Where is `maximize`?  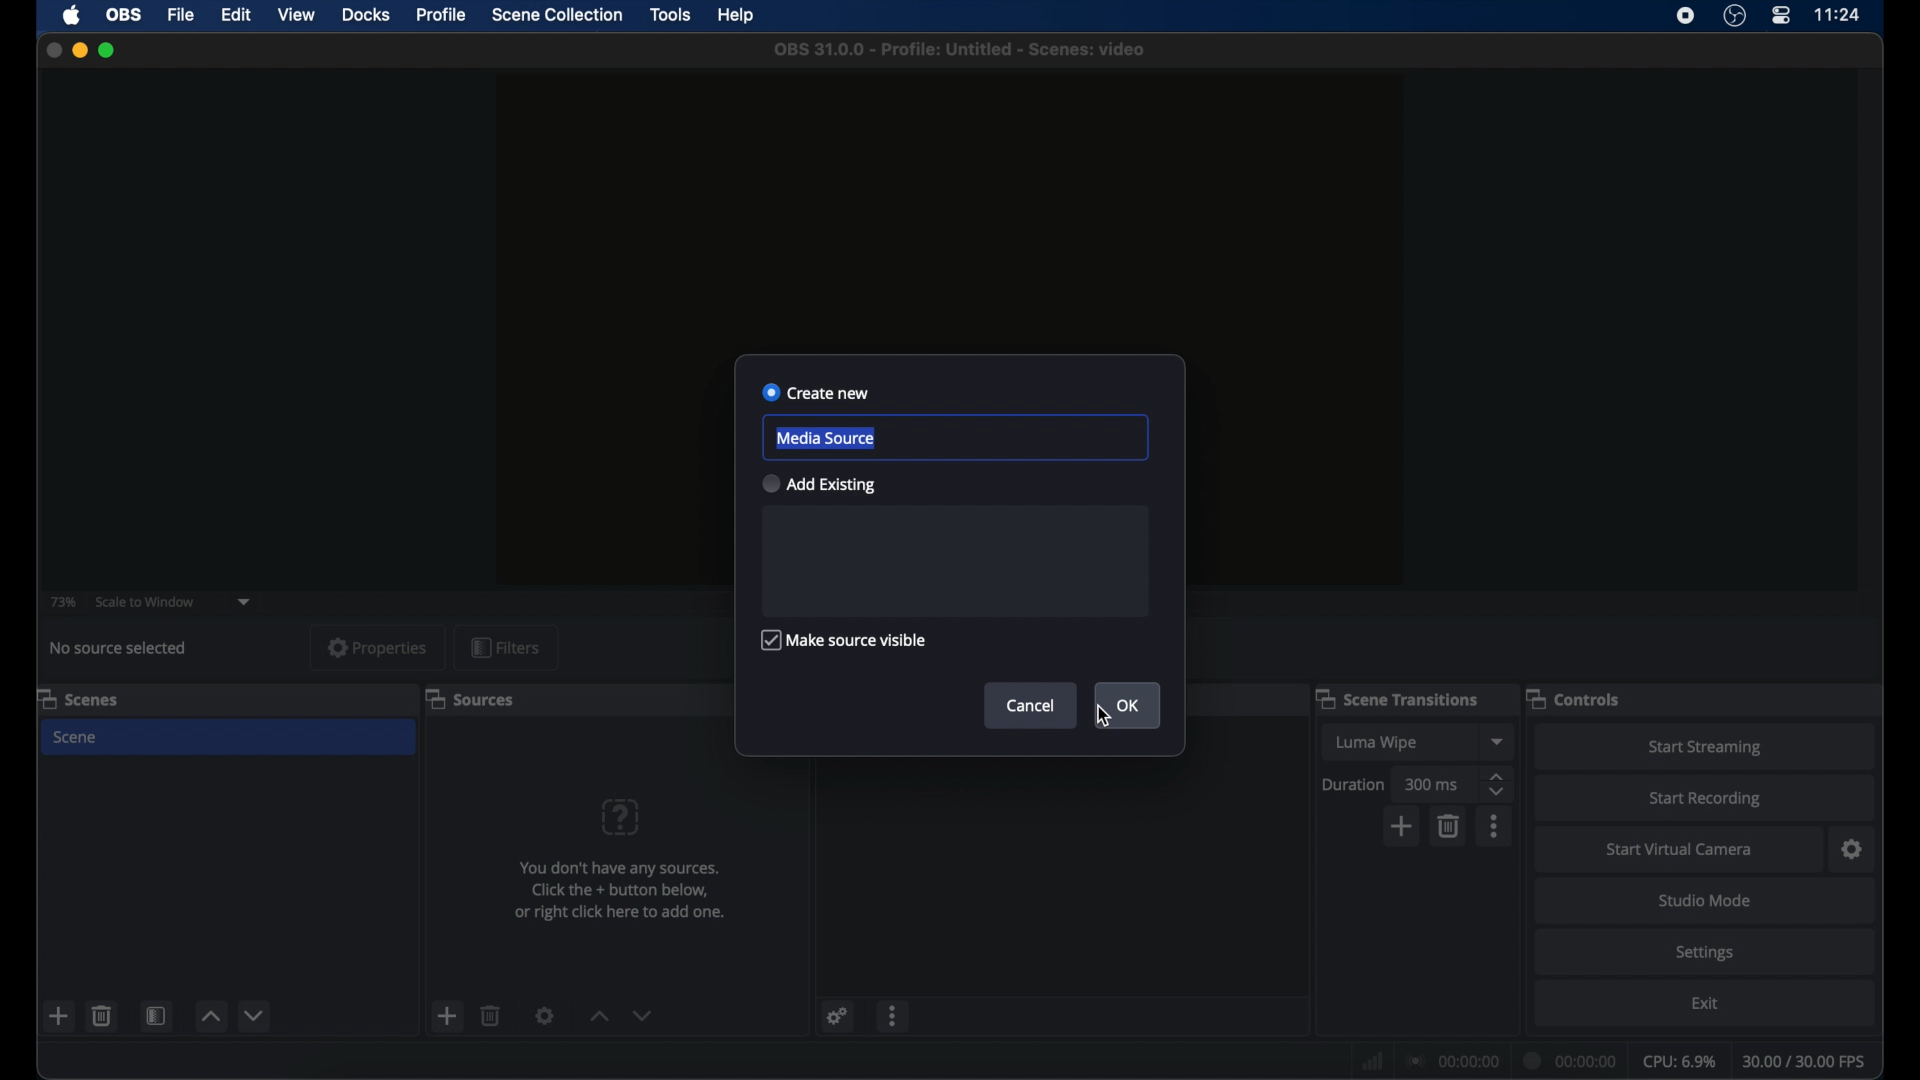 maximize is located at coordinates (108, 50).